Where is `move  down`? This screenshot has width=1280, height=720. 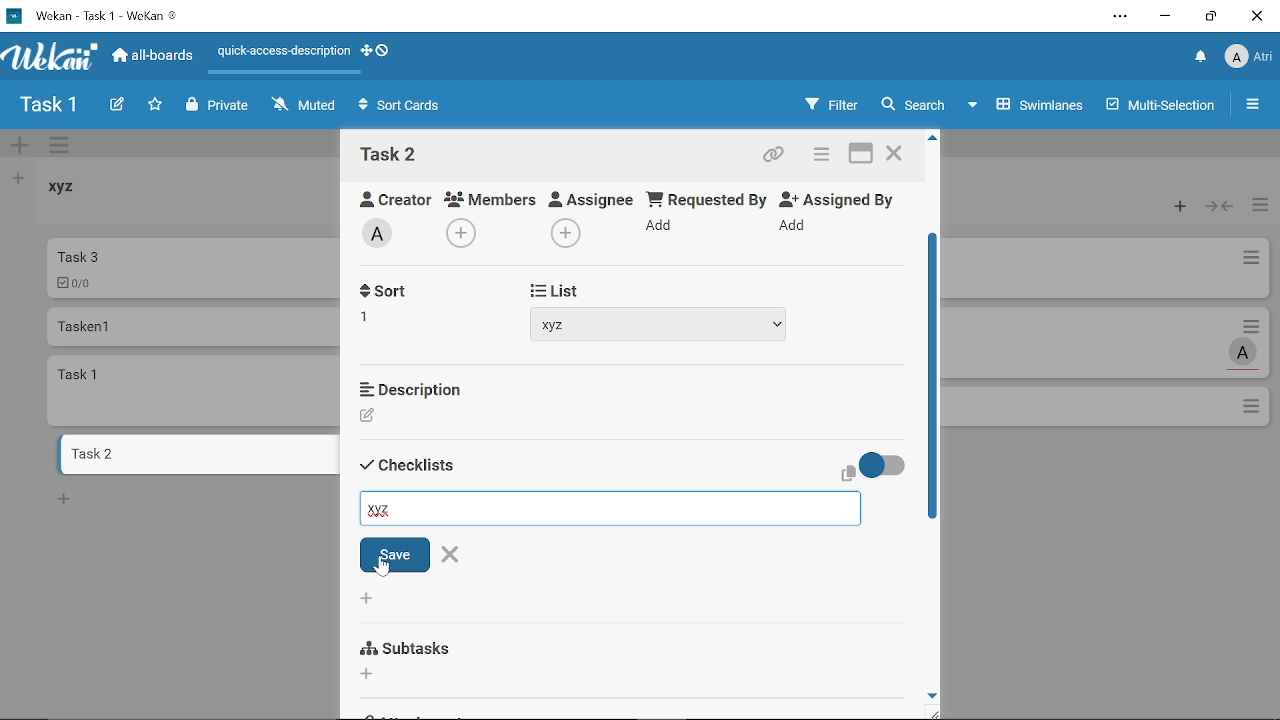 move  down is located at coordinates (935, 696).